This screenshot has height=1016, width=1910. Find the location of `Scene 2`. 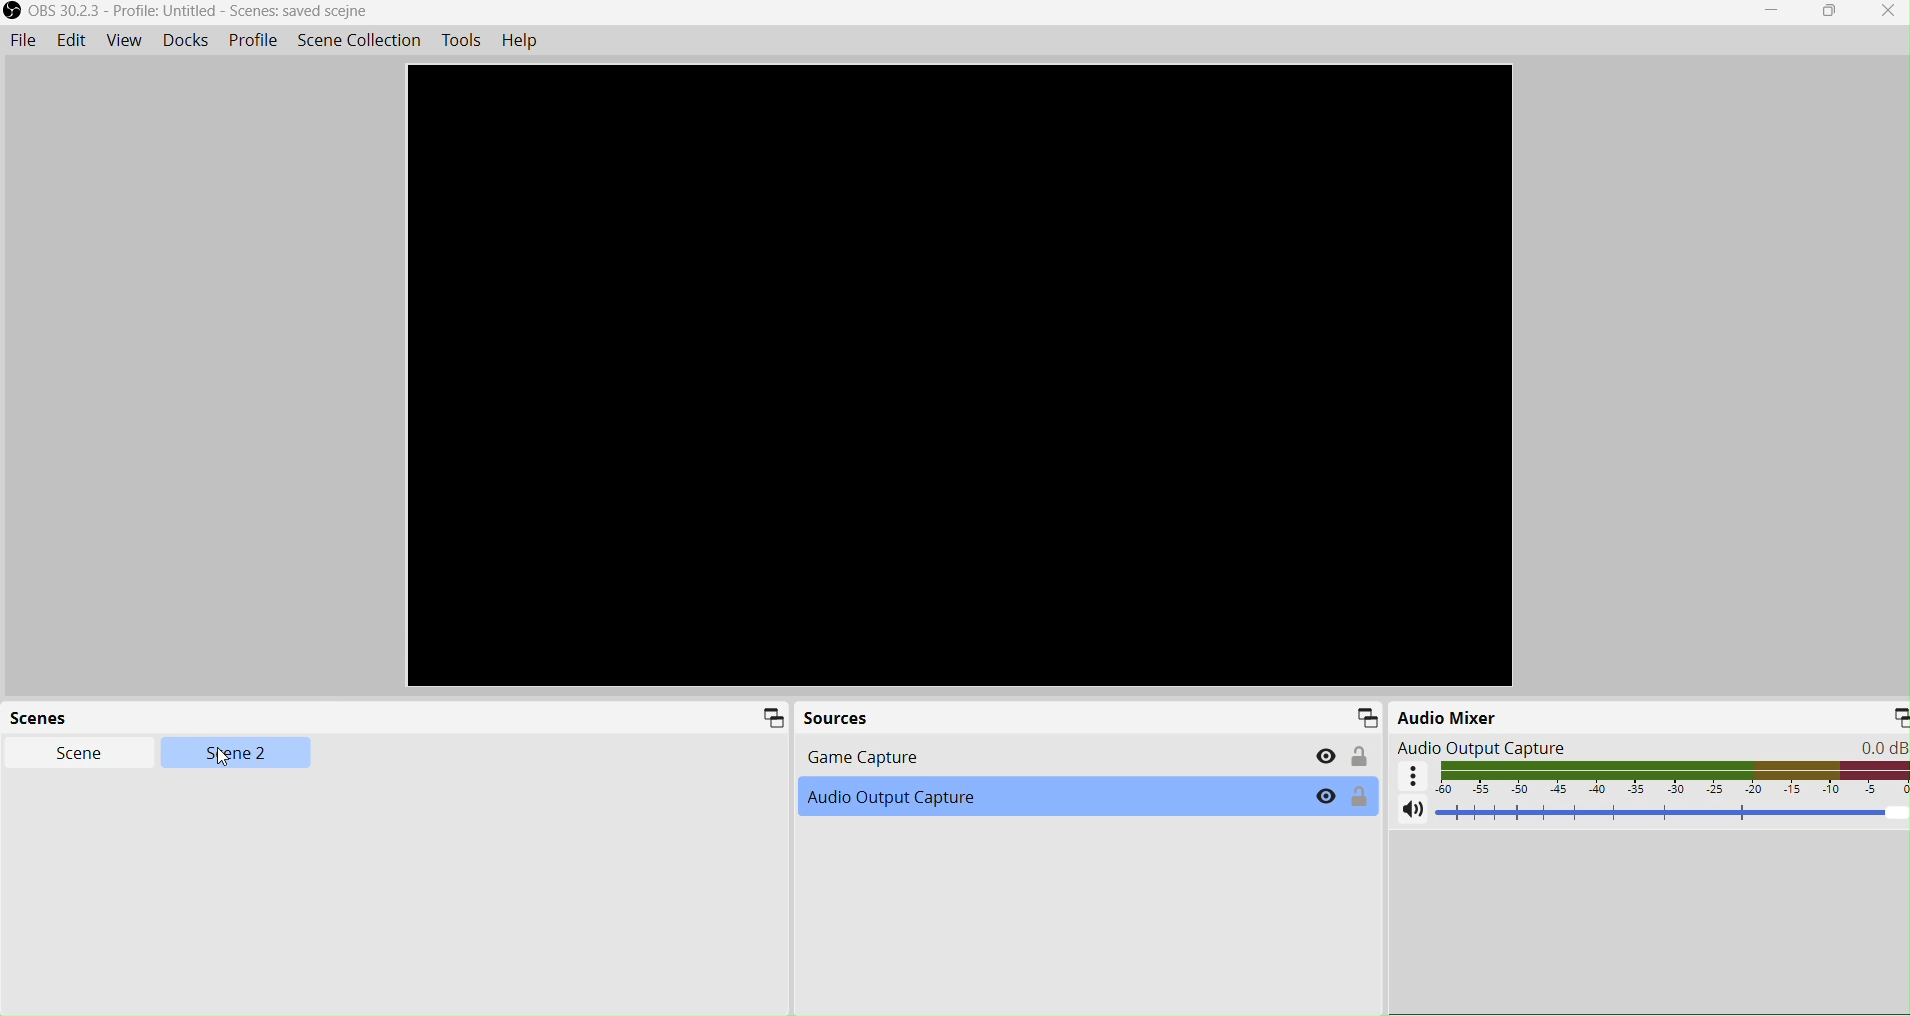

Scene 2 is located at coordinates (238, 752).